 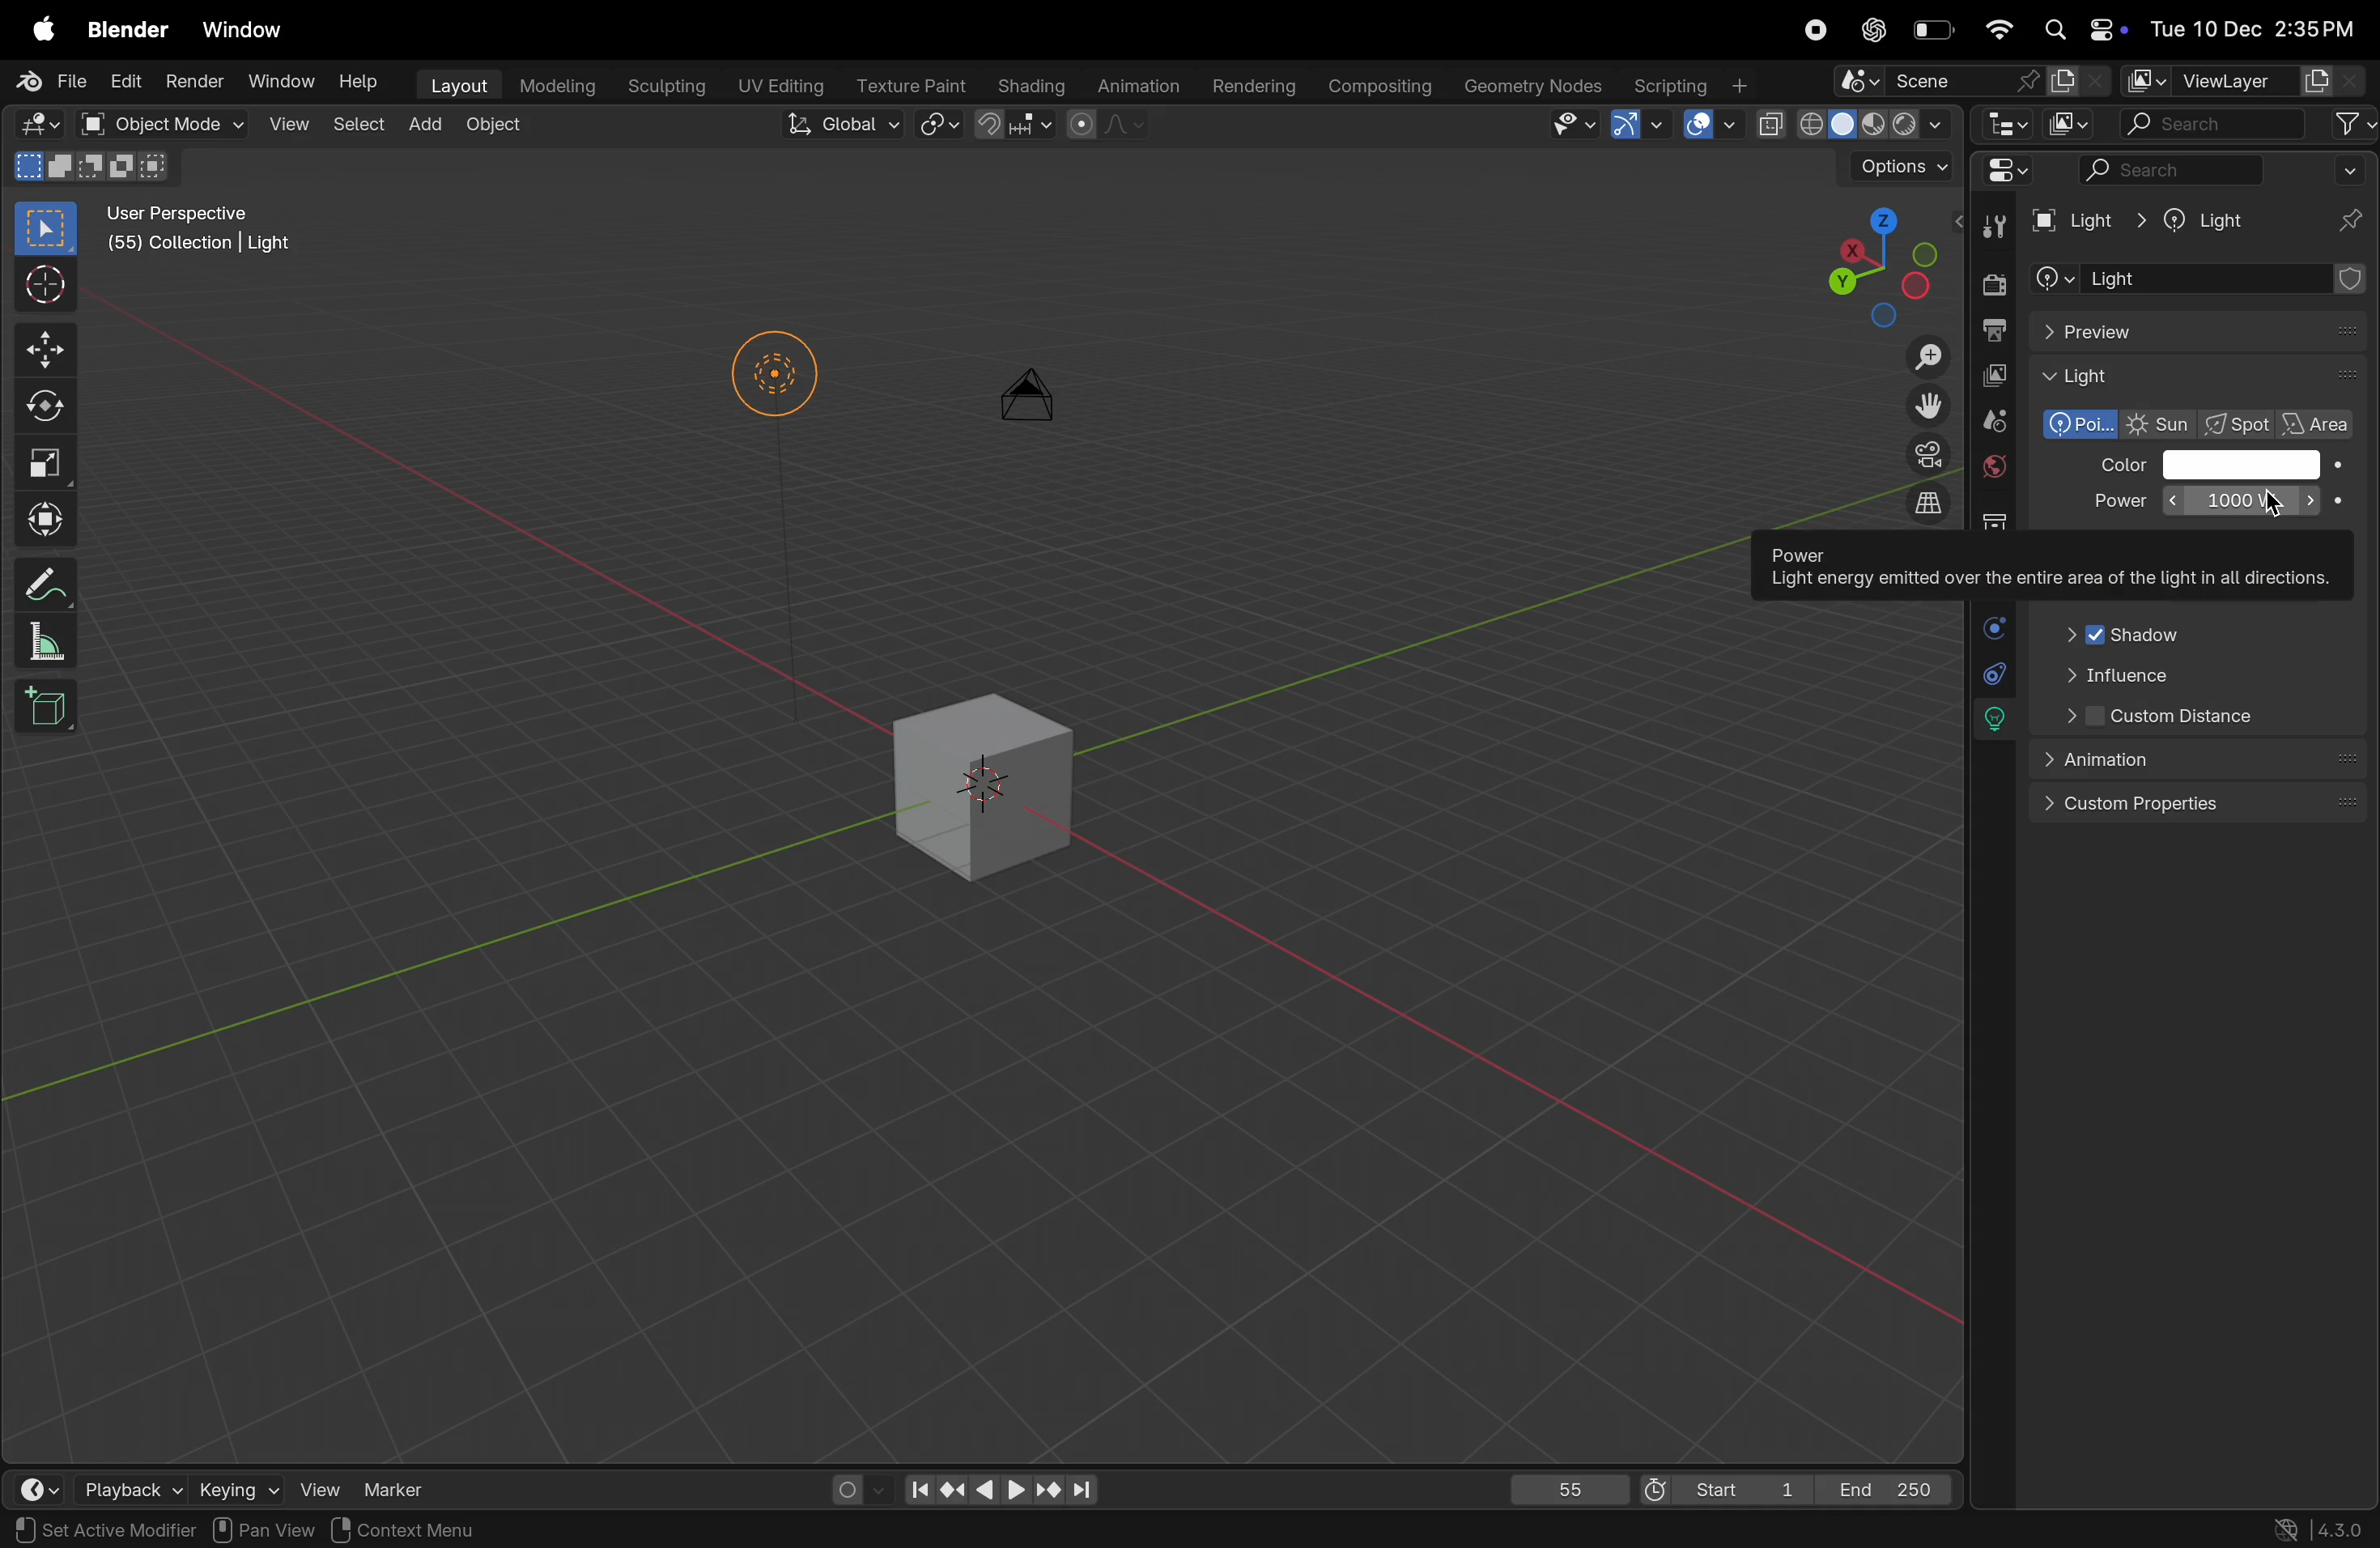 I want to click on 55, so click(x=1565, y=1486).